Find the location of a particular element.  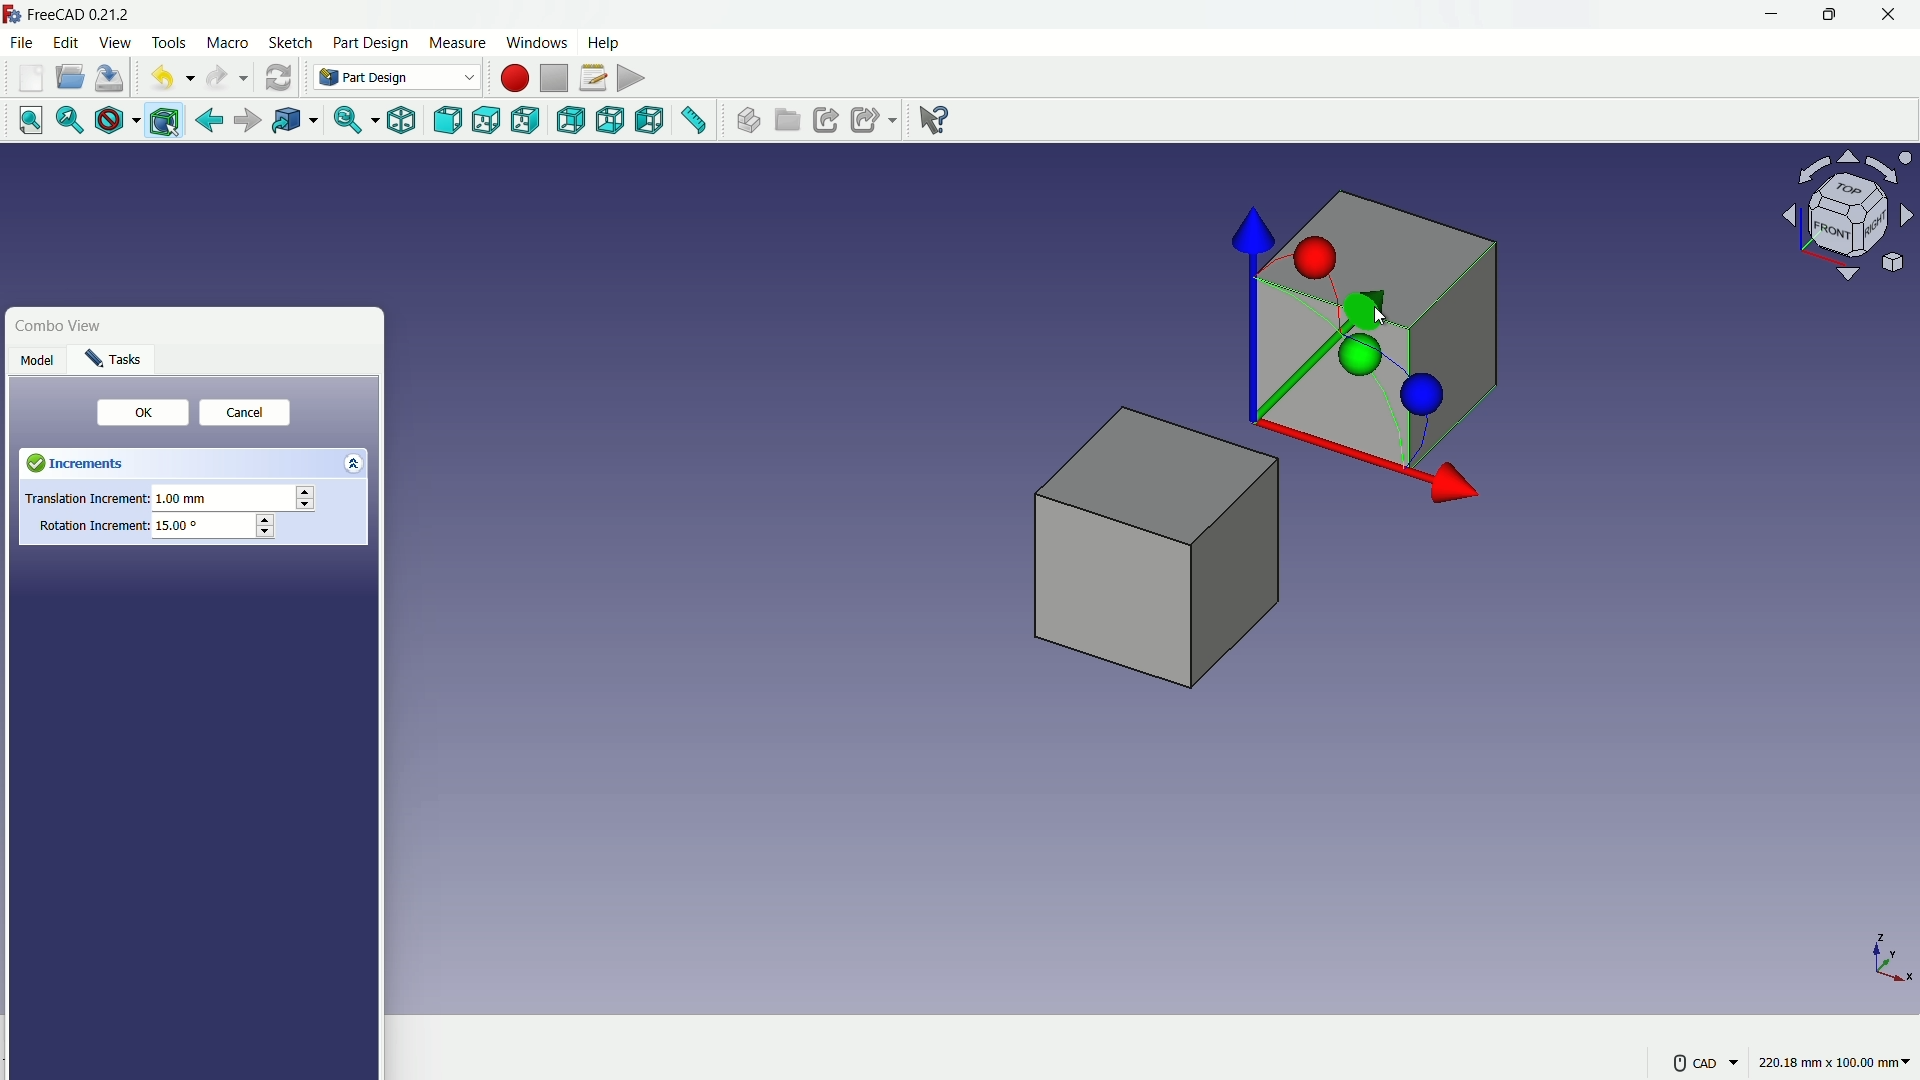

front view is located at coordinates (450, 121).